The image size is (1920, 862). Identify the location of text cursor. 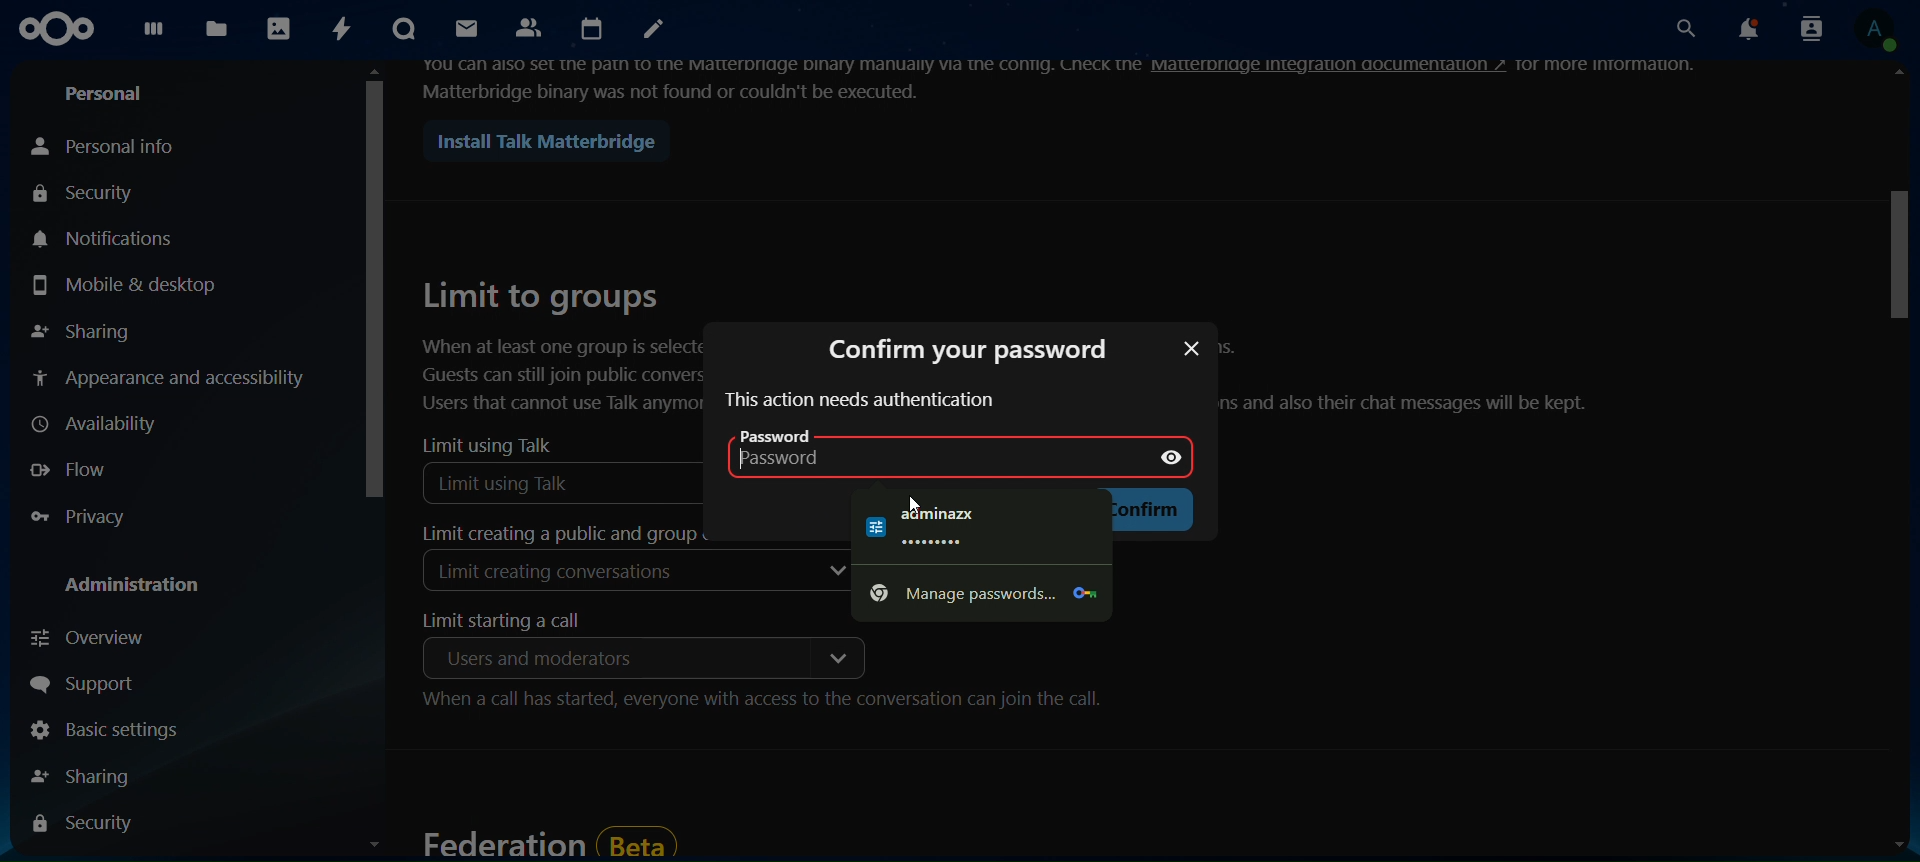
(754, 472).